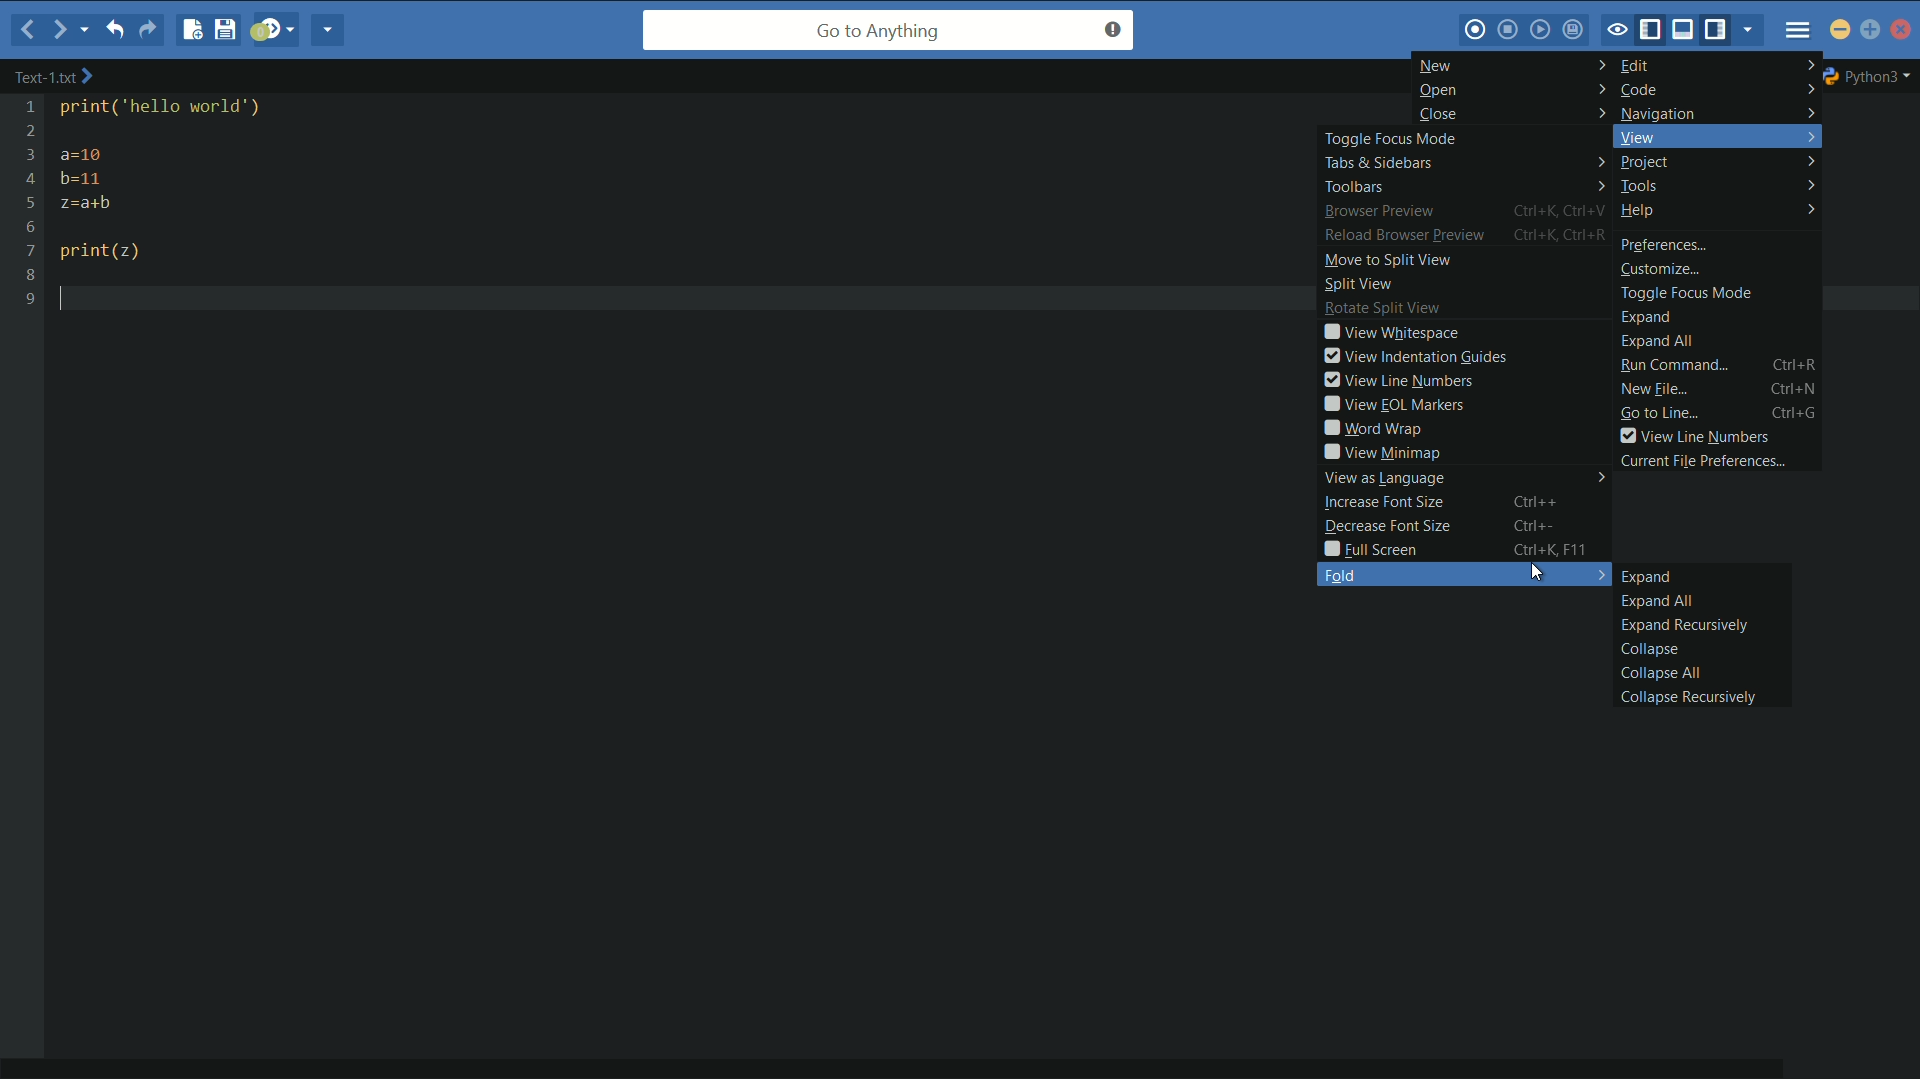 The image size is (1920, 1080). What do you see at coordinates (1513, 65) in the screenshot?
I see `new` at bounding box center [1513, 65].